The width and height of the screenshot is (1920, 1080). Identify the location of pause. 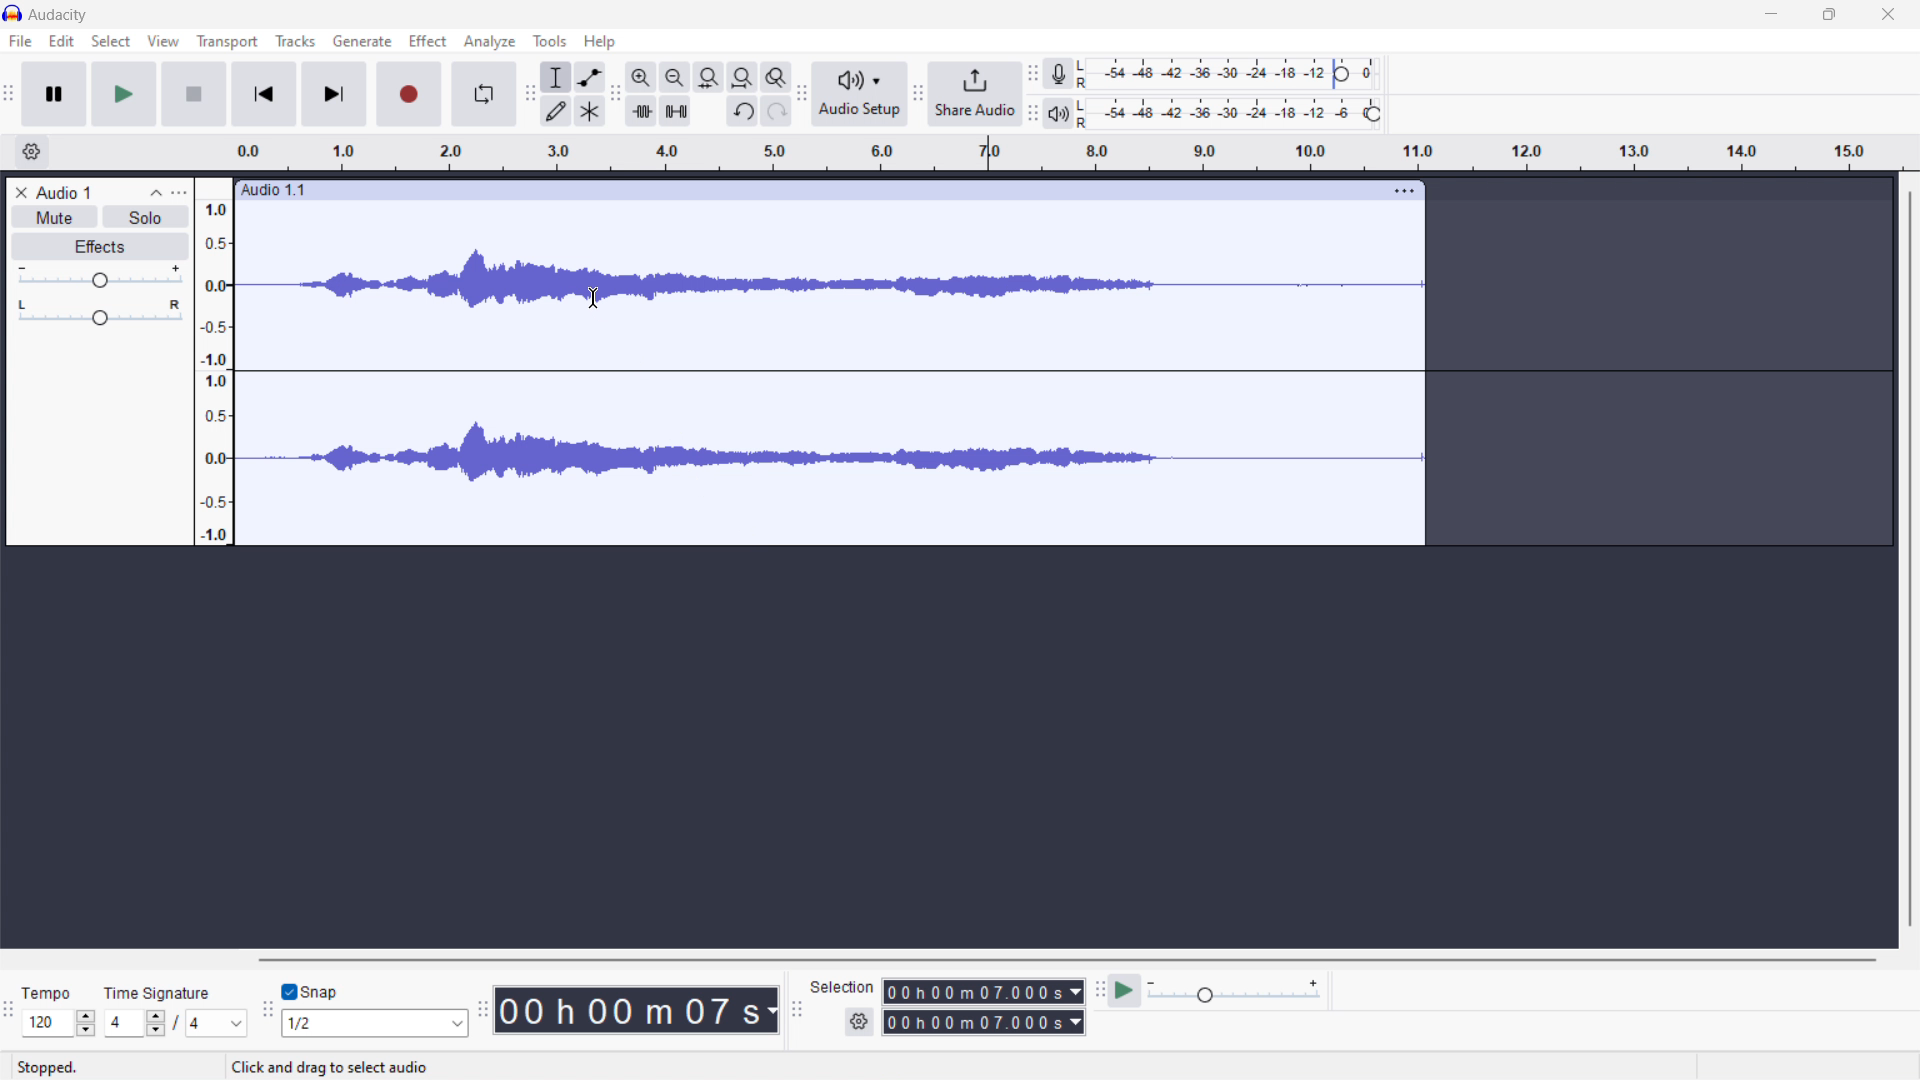
(53, 93).